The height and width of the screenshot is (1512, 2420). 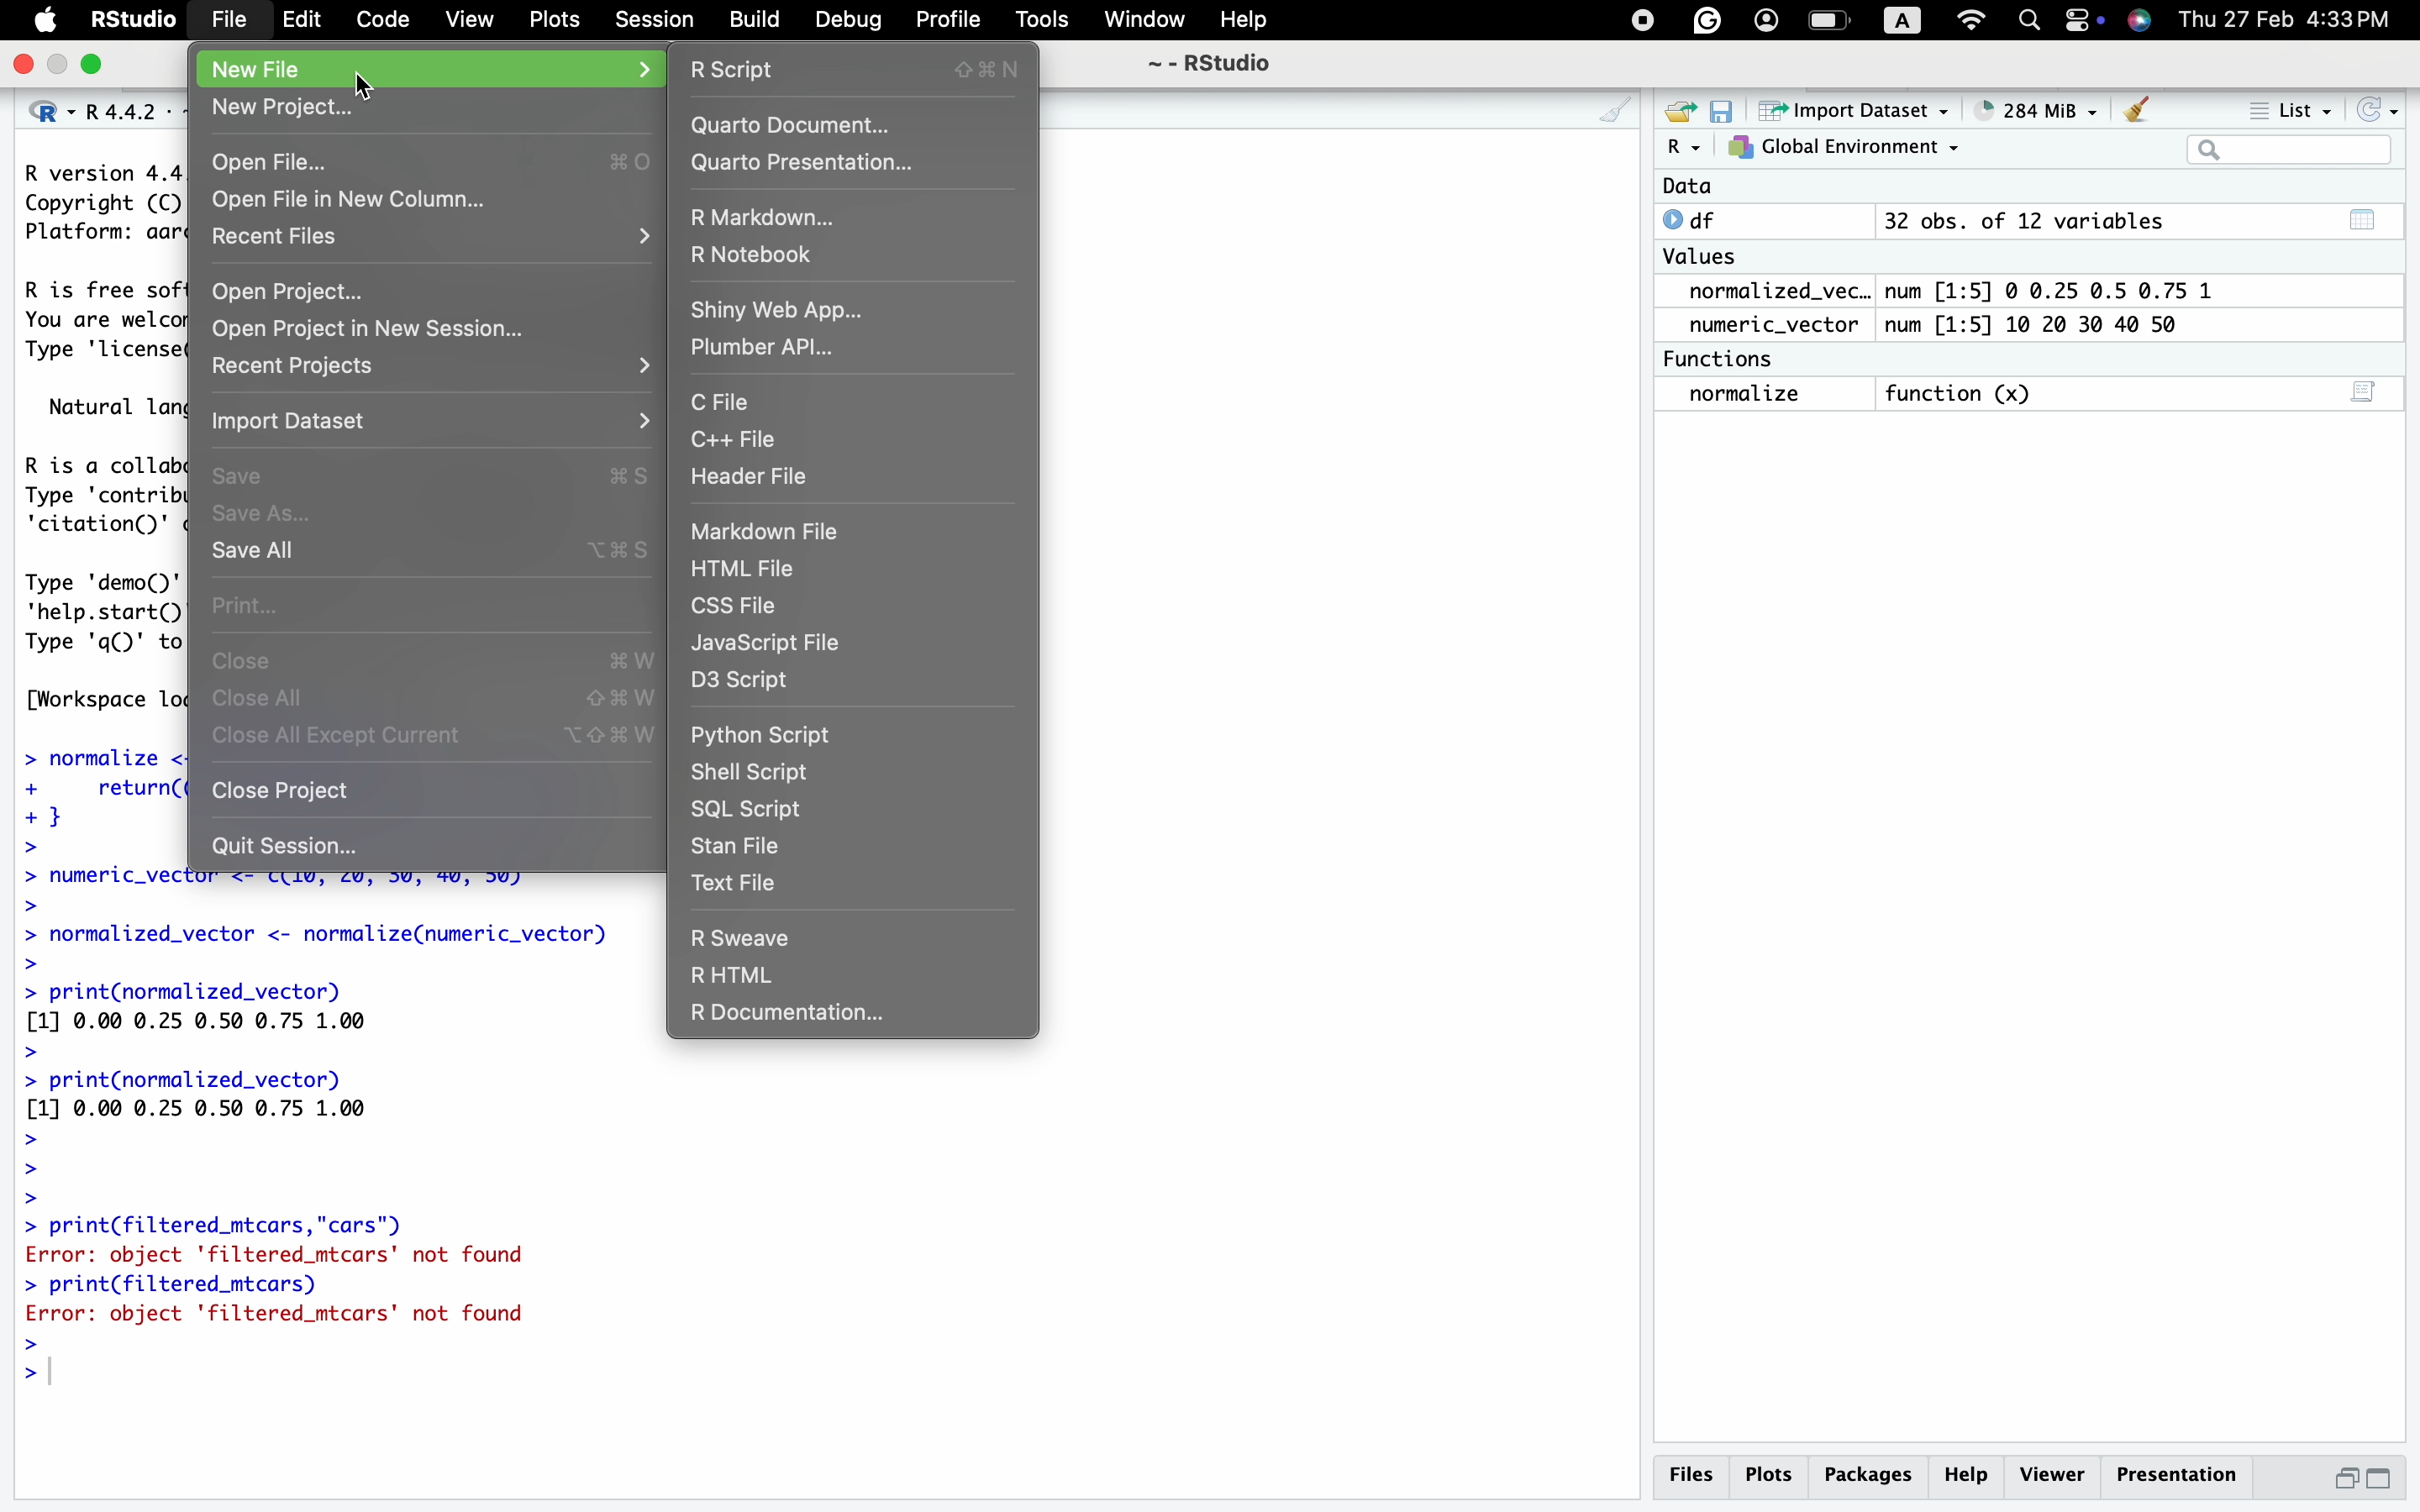 I want to click on R Documentation..., so click(x=785, y=1017).